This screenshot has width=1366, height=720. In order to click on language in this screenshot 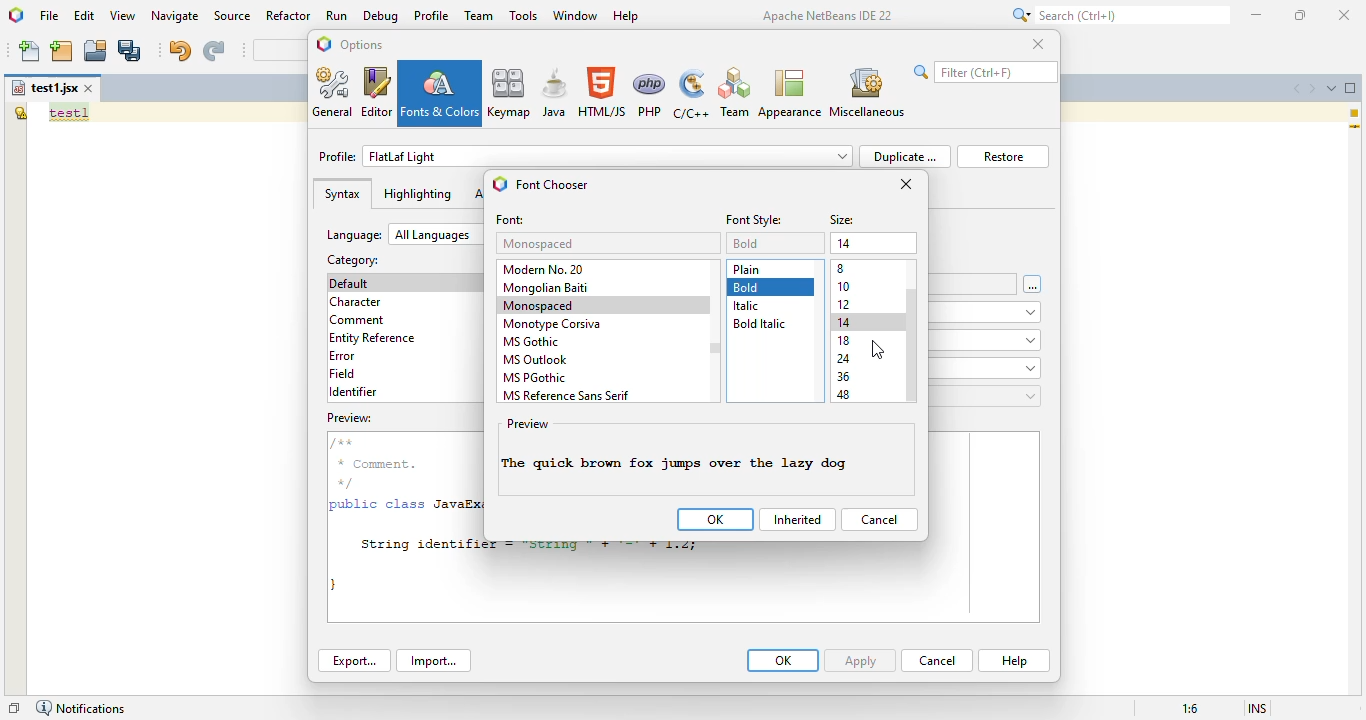, I will do `click(403, 234)`.